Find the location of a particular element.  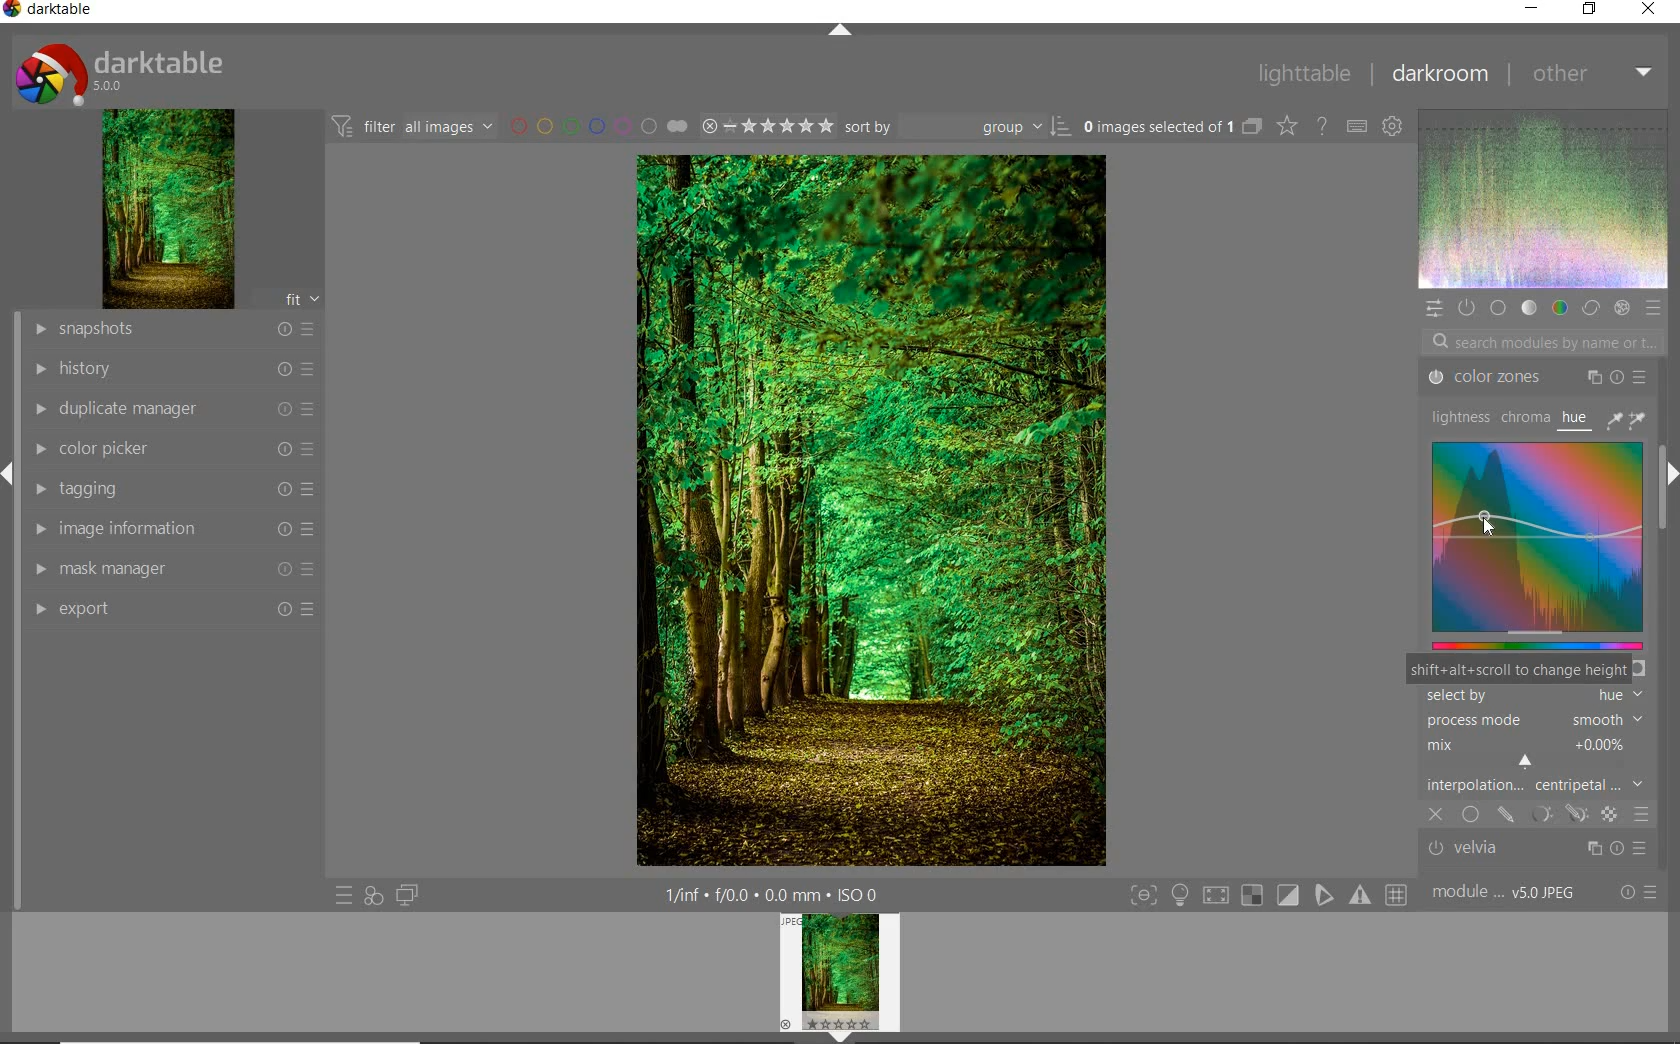

OTHER INTERFACE DETAILS is located at coordinates (771, 894).